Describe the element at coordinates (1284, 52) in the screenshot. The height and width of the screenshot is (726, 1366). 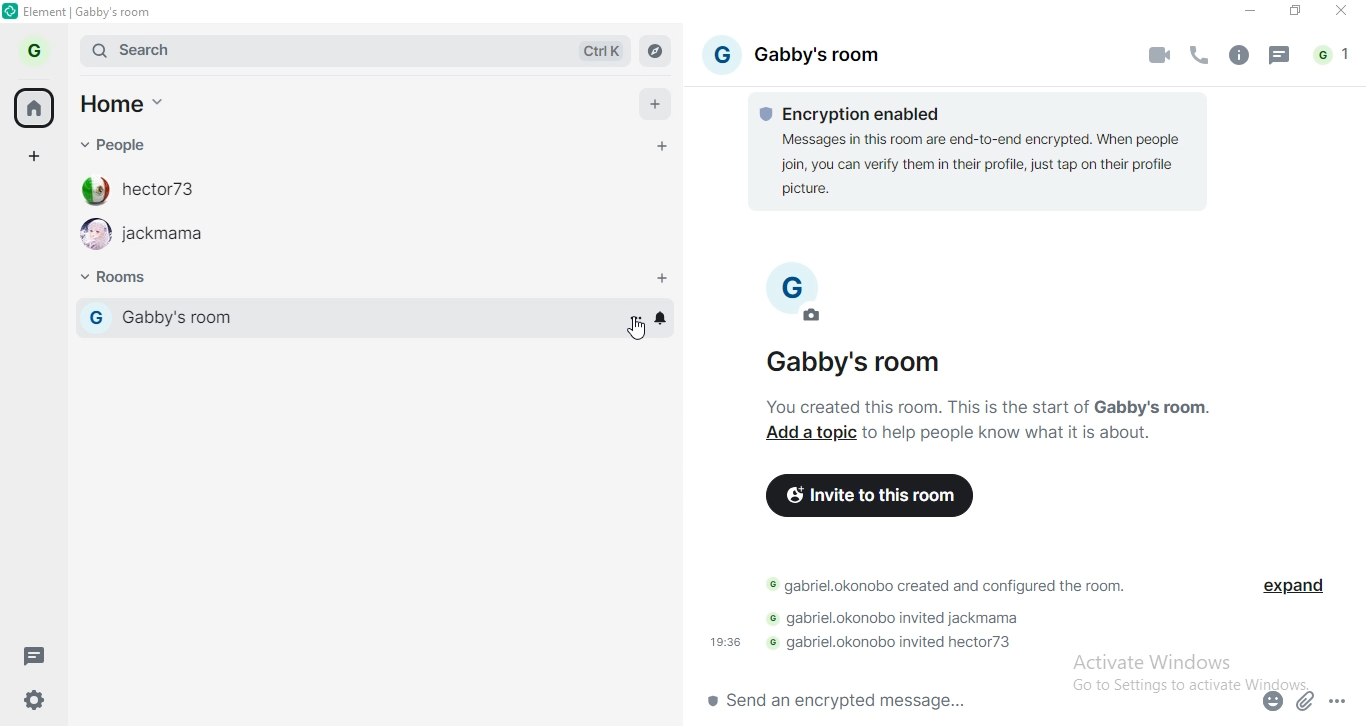
I see `message` at that location.